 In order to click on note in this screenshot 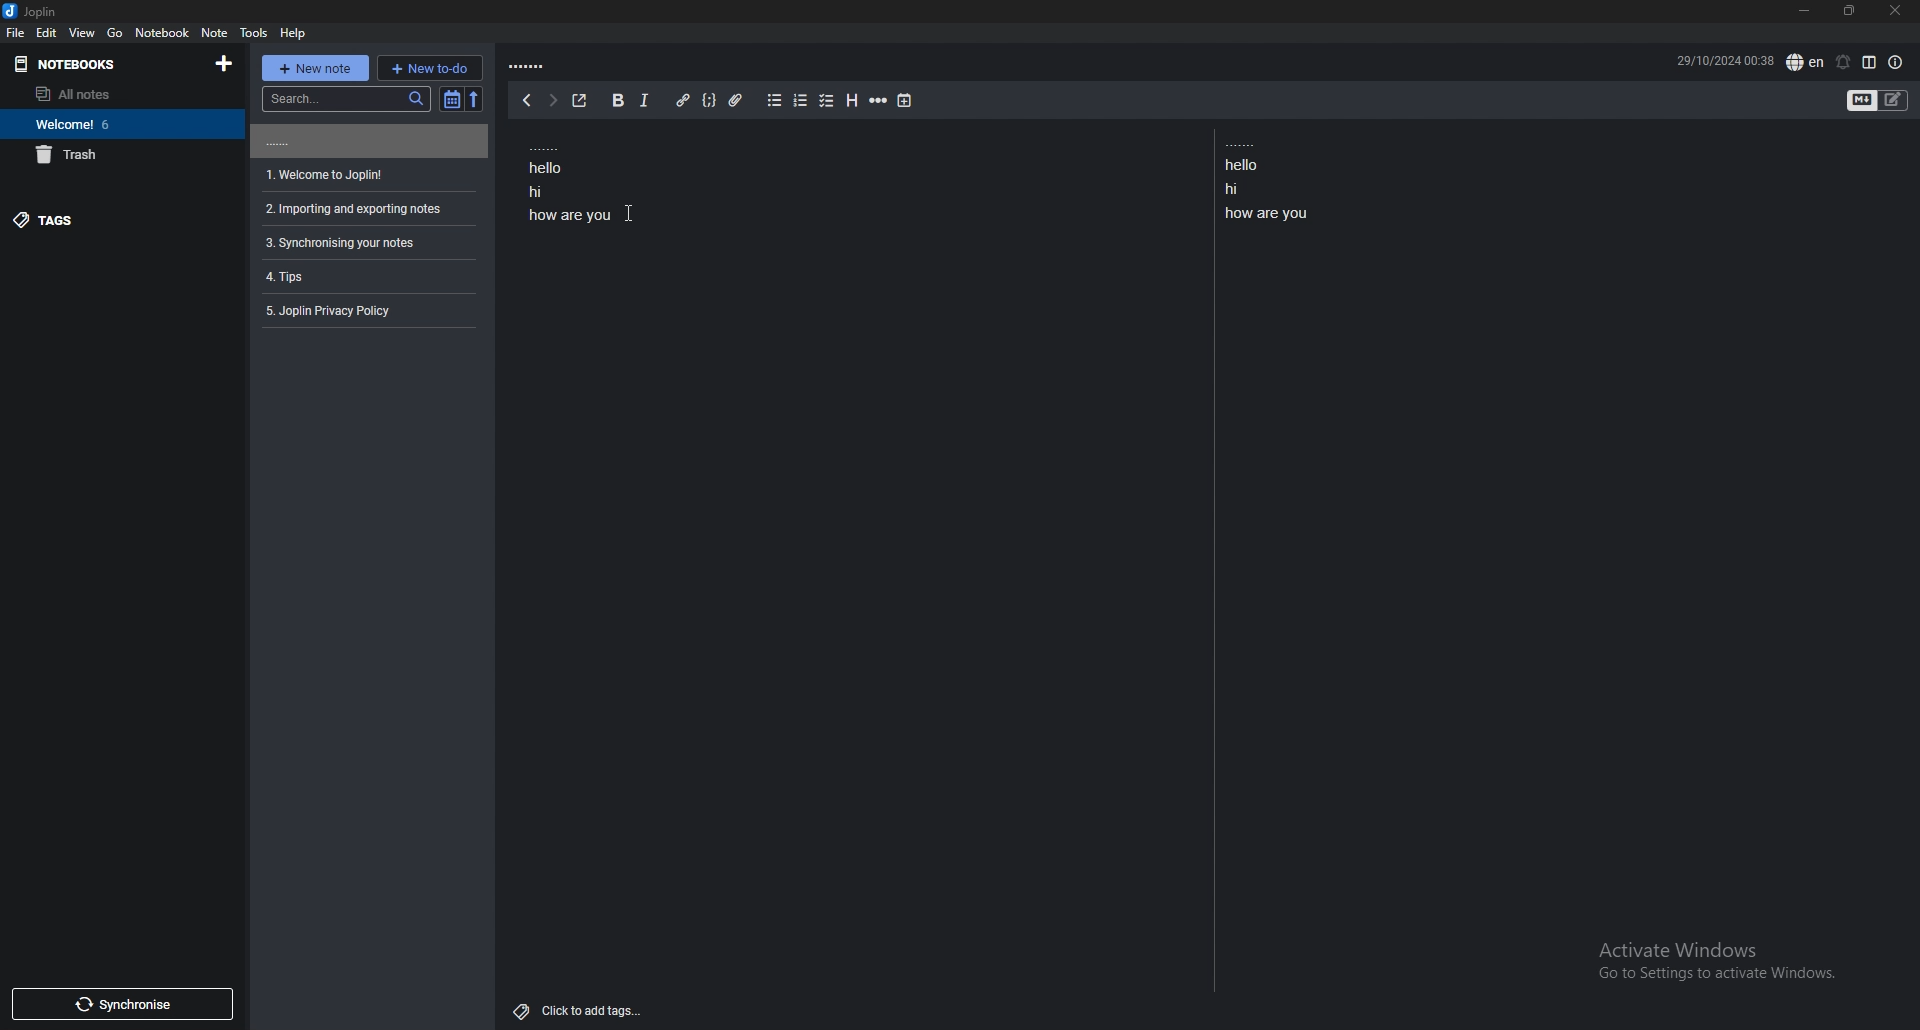, I will do `click(364, 311)`.